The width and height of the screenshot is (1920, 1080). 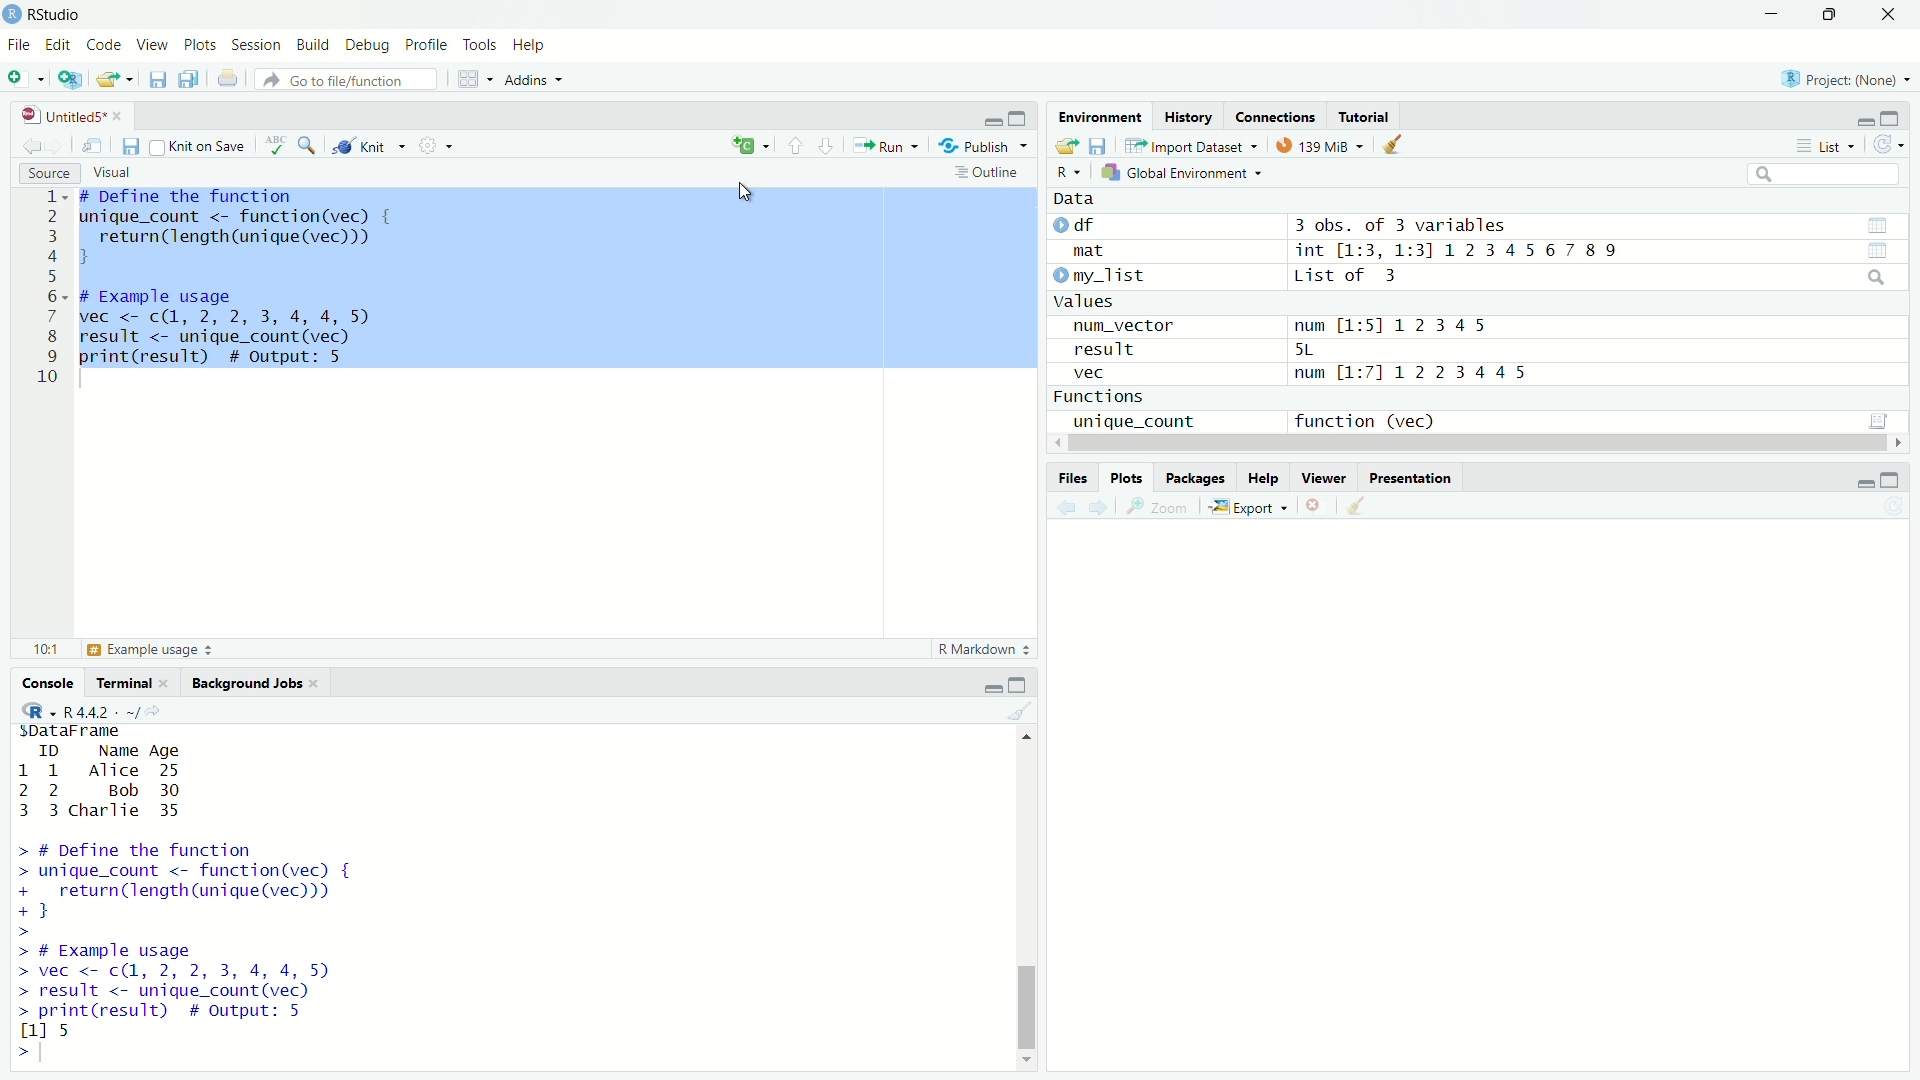 What do you see at coordinates (202, 146) in the screenshot?
I see `knit on save` at bounding box center [202, 146].